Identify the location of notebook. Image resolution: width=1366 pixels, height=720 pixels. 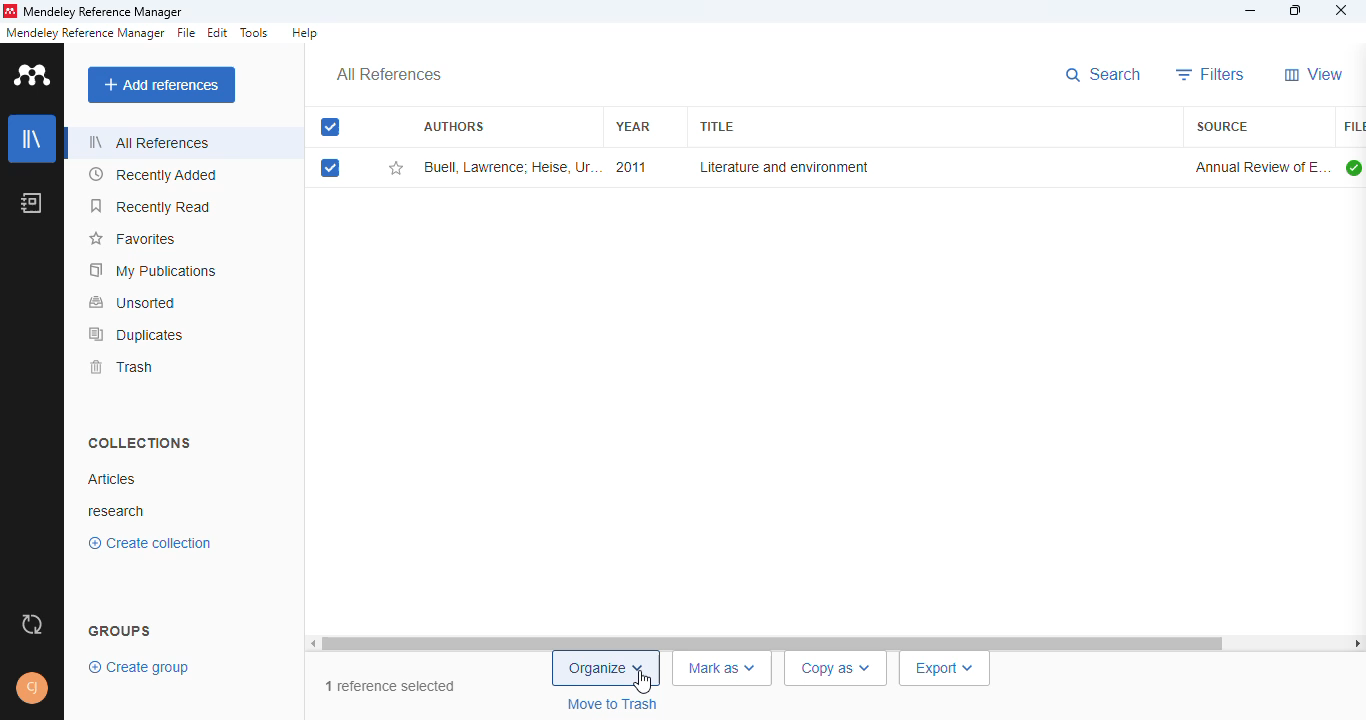
(31, 203).